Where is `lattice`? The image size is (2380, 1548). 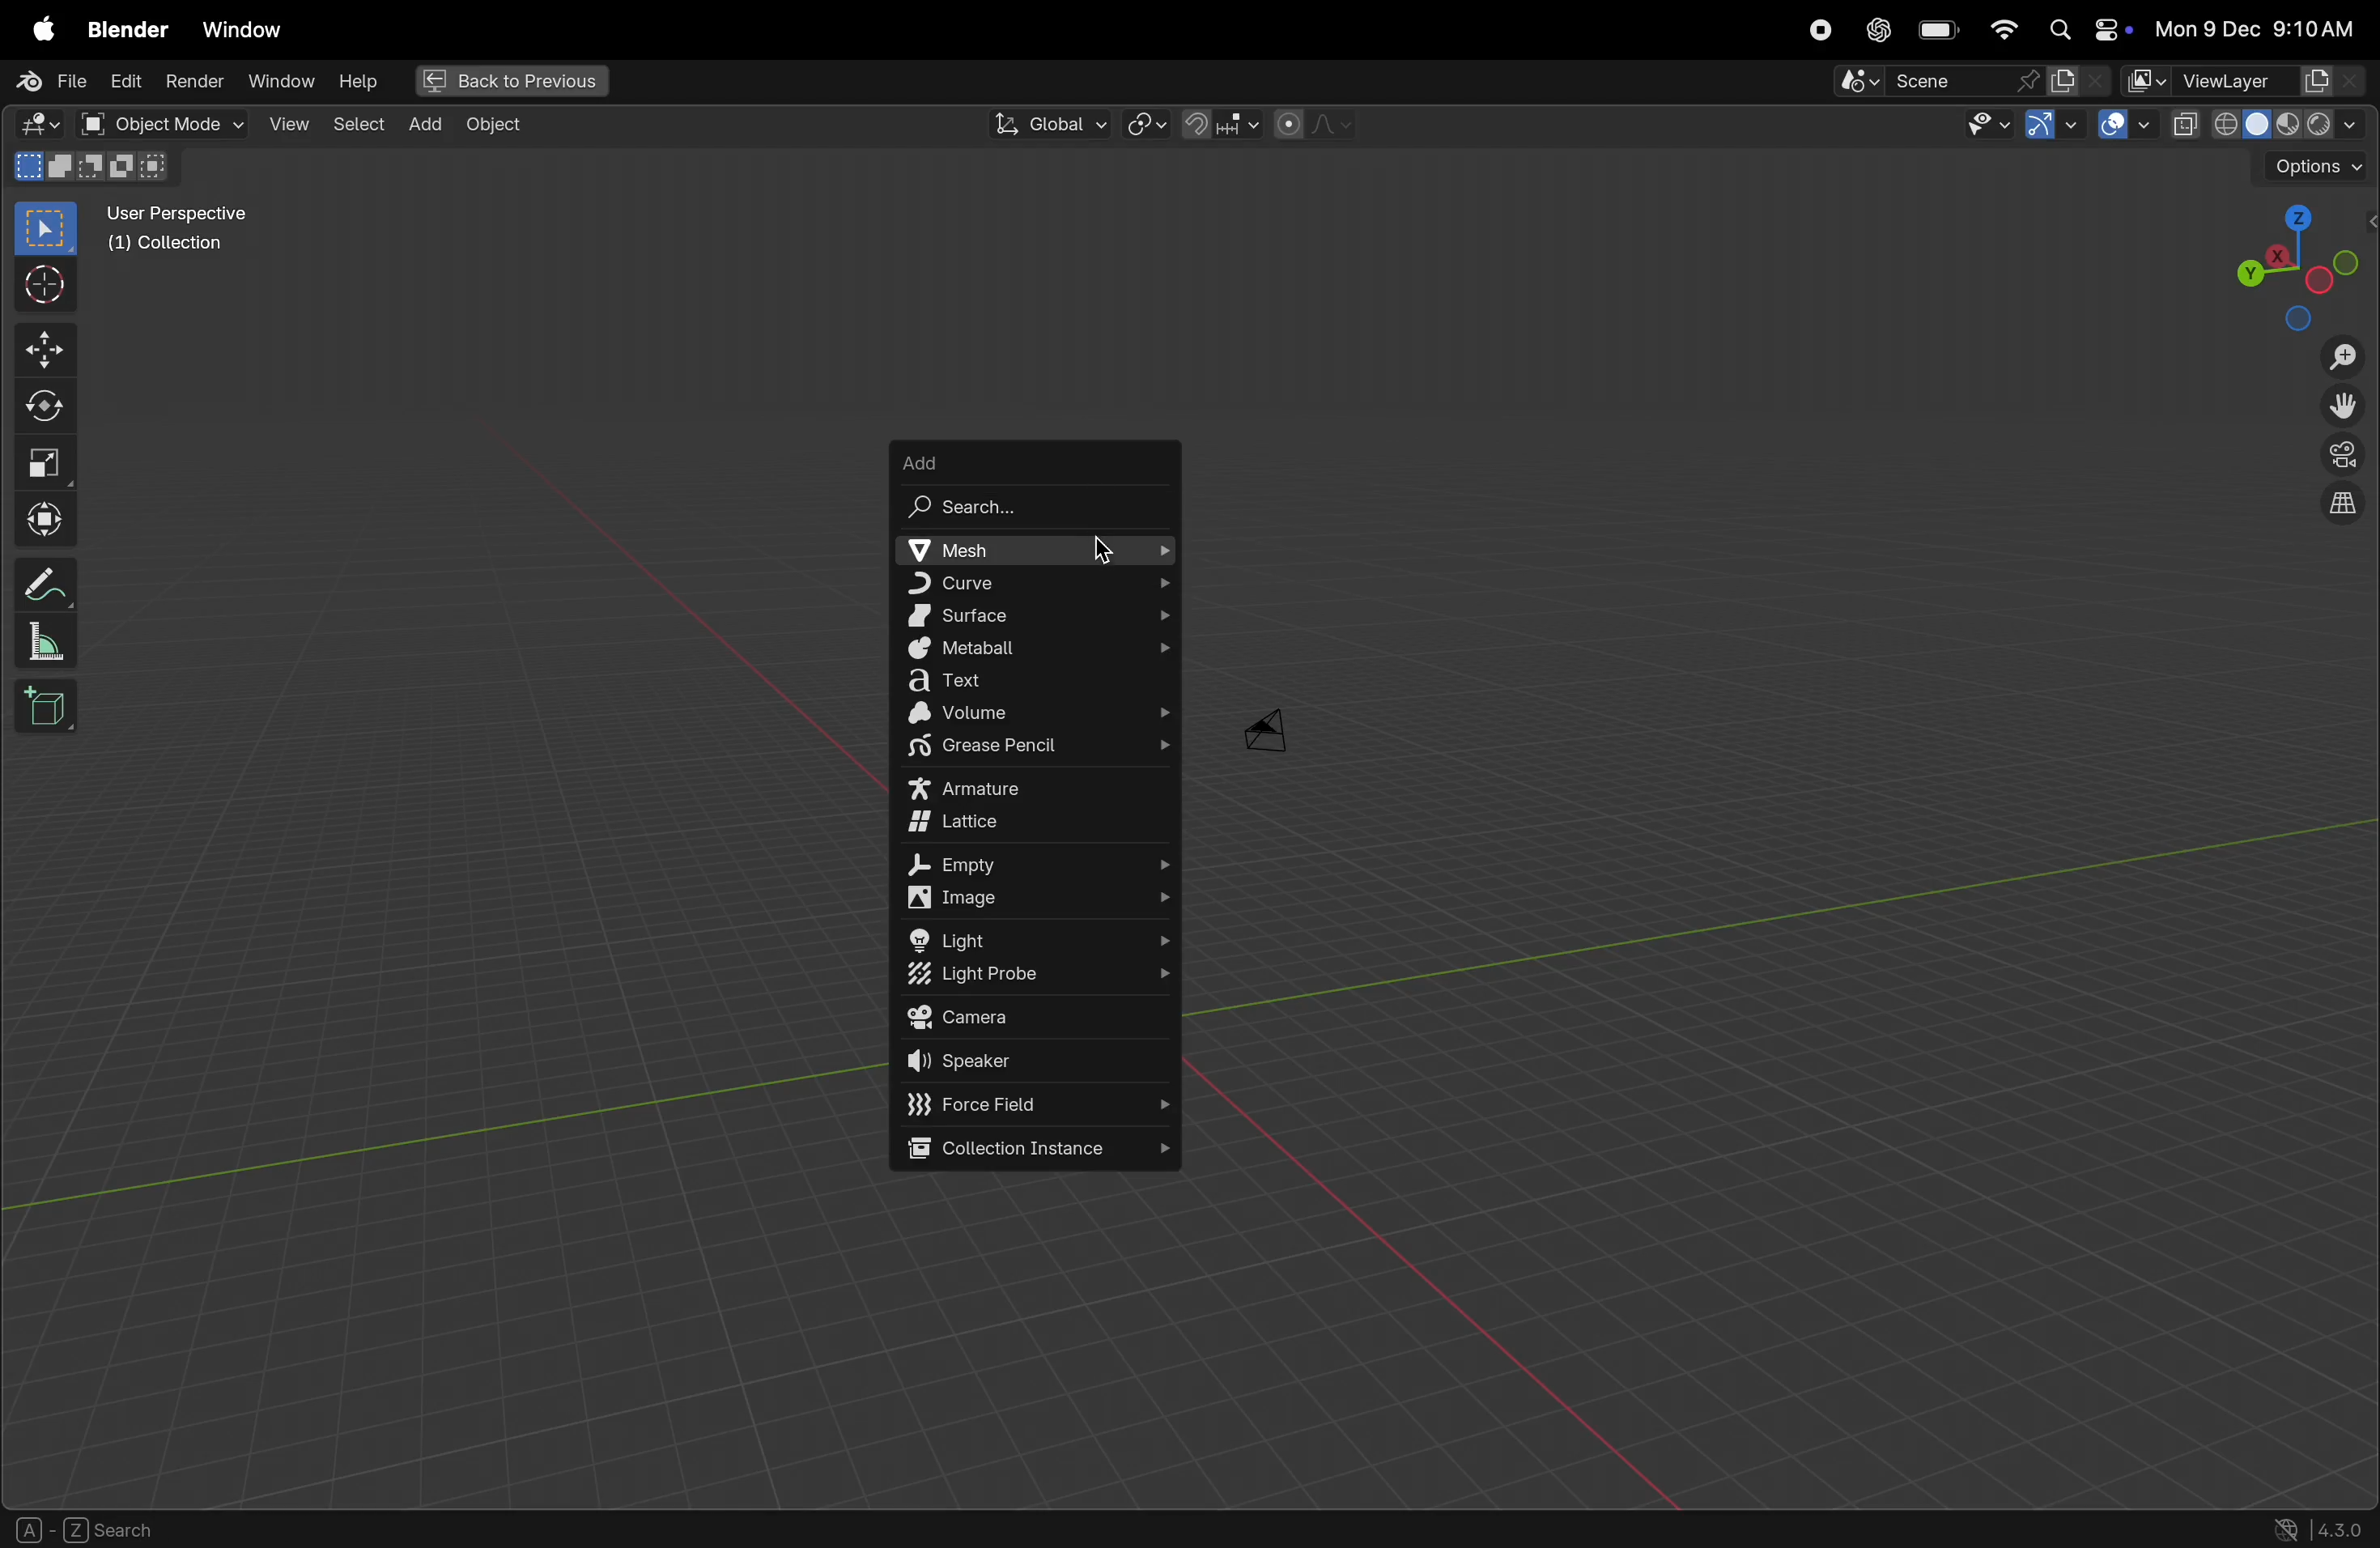
lattice is located at coordinates (1036, 827).